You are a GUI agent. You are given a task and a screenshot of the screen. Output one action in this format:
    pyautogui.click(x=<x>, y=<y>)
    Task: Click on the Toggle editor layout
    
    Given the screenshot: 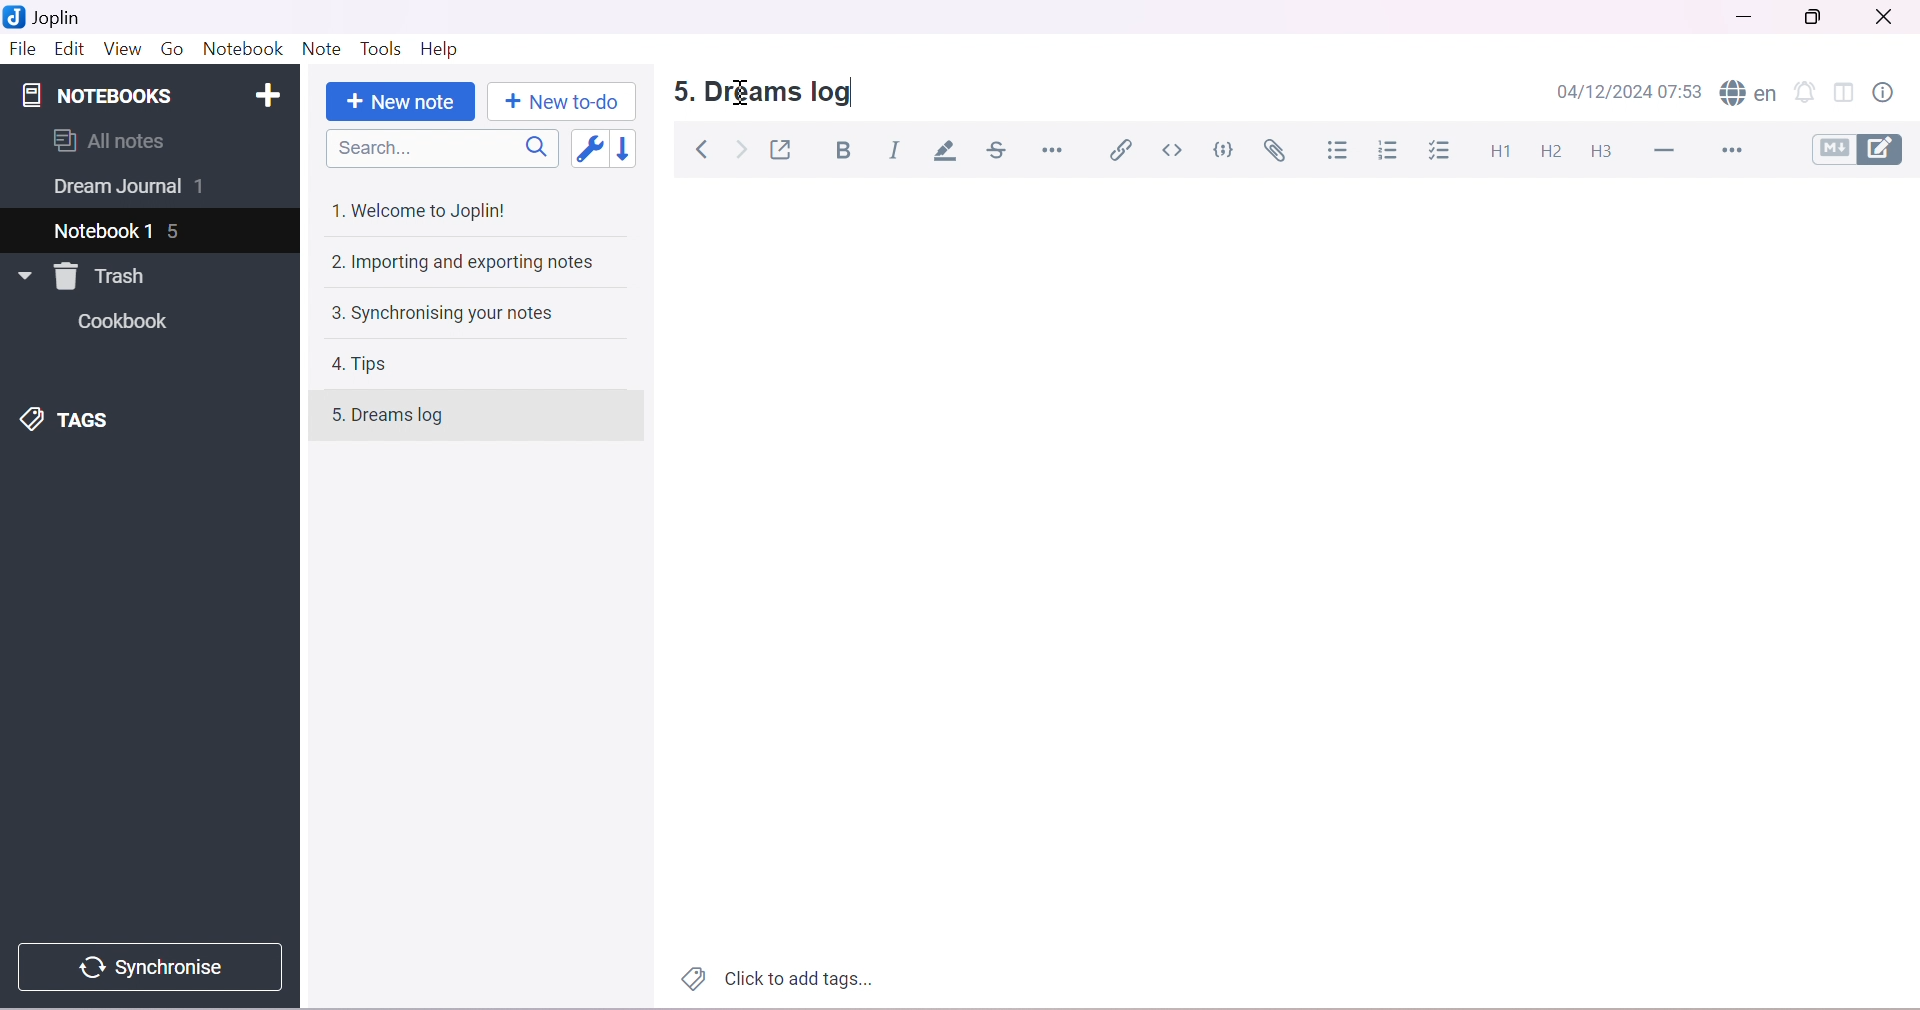 What is the action you would take?
    pyautogui.click(x=1847, y=92)
    